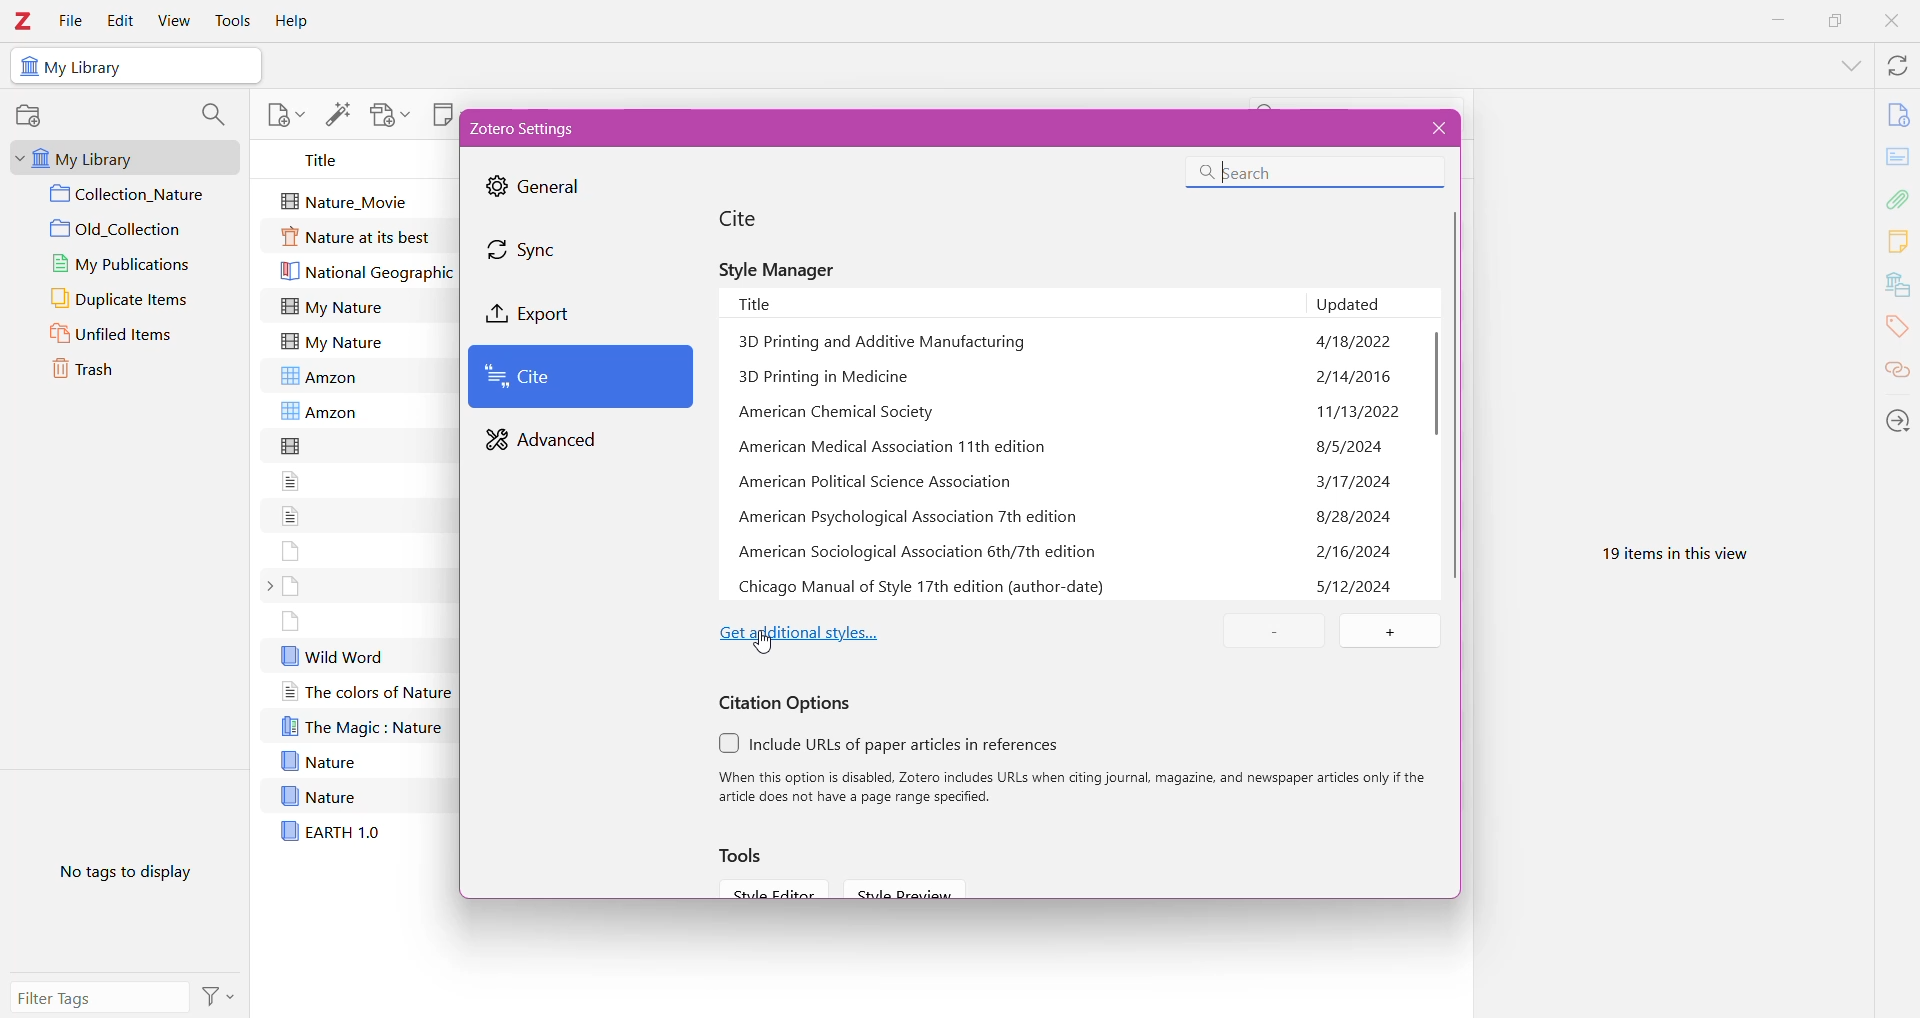 The image size is (1920, 1018). I want to click on American Chemical Society, so click(842, 414).